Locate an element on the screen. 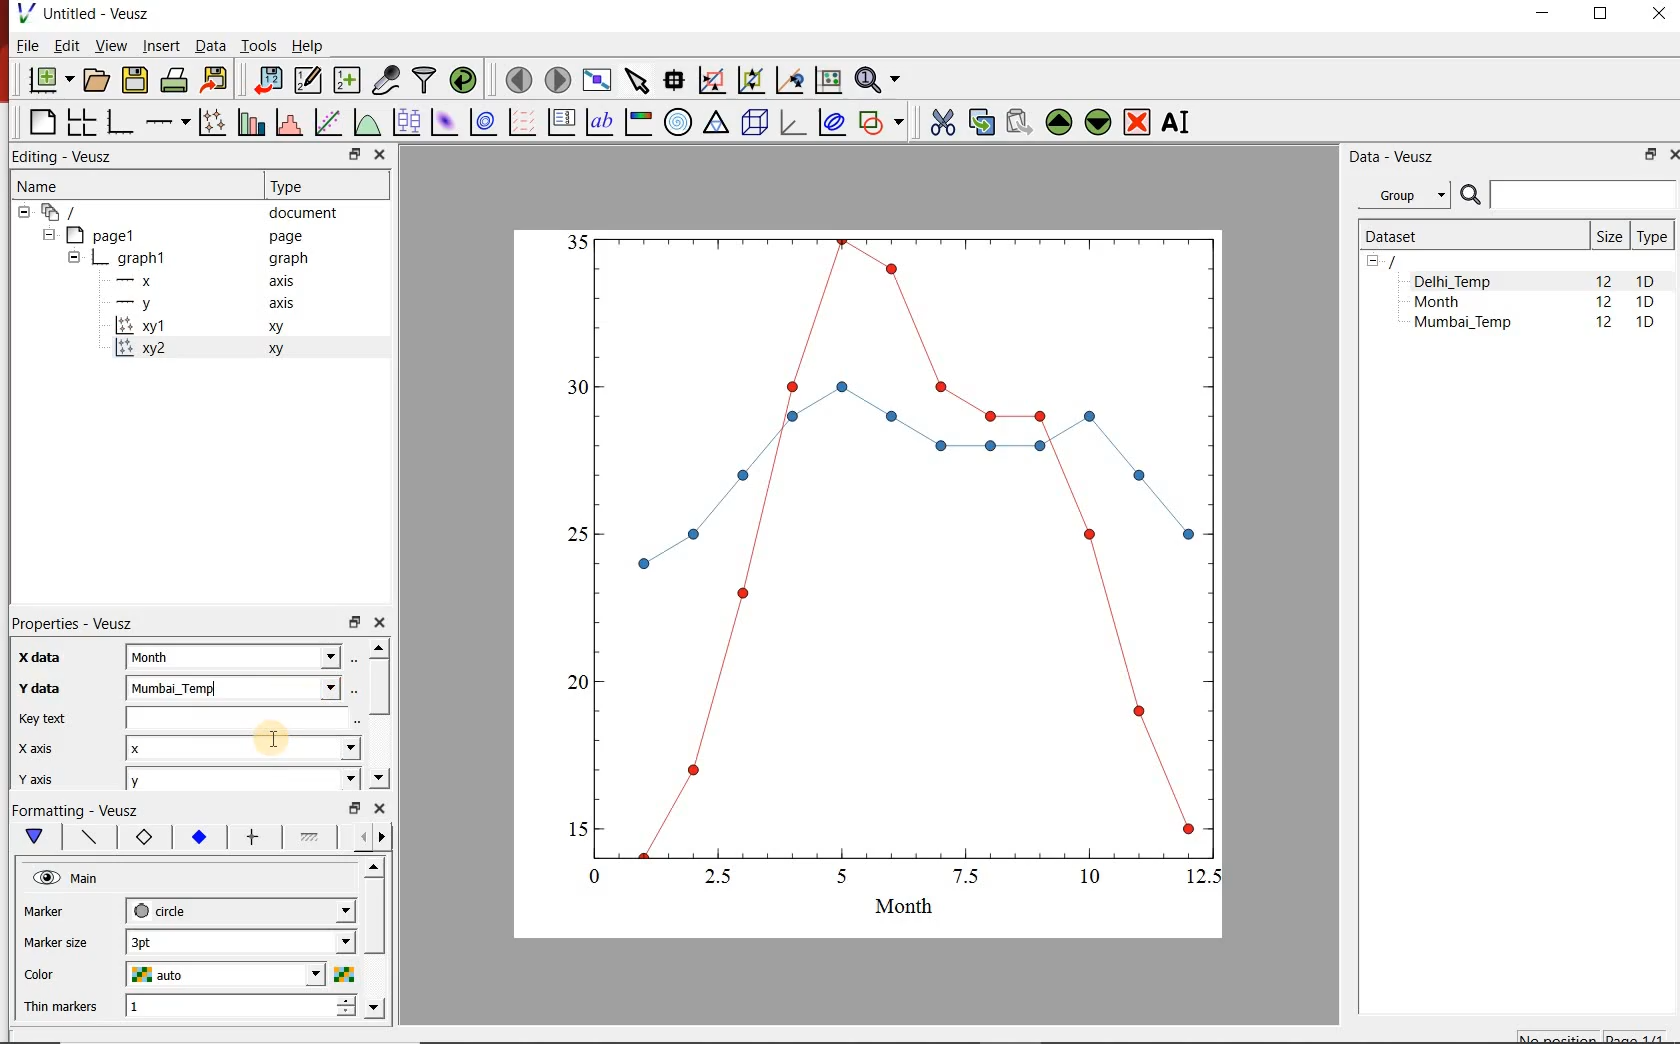 This screenshot has height=1044, width=1680. cut the selected widget is located at coordinates (942, 122).